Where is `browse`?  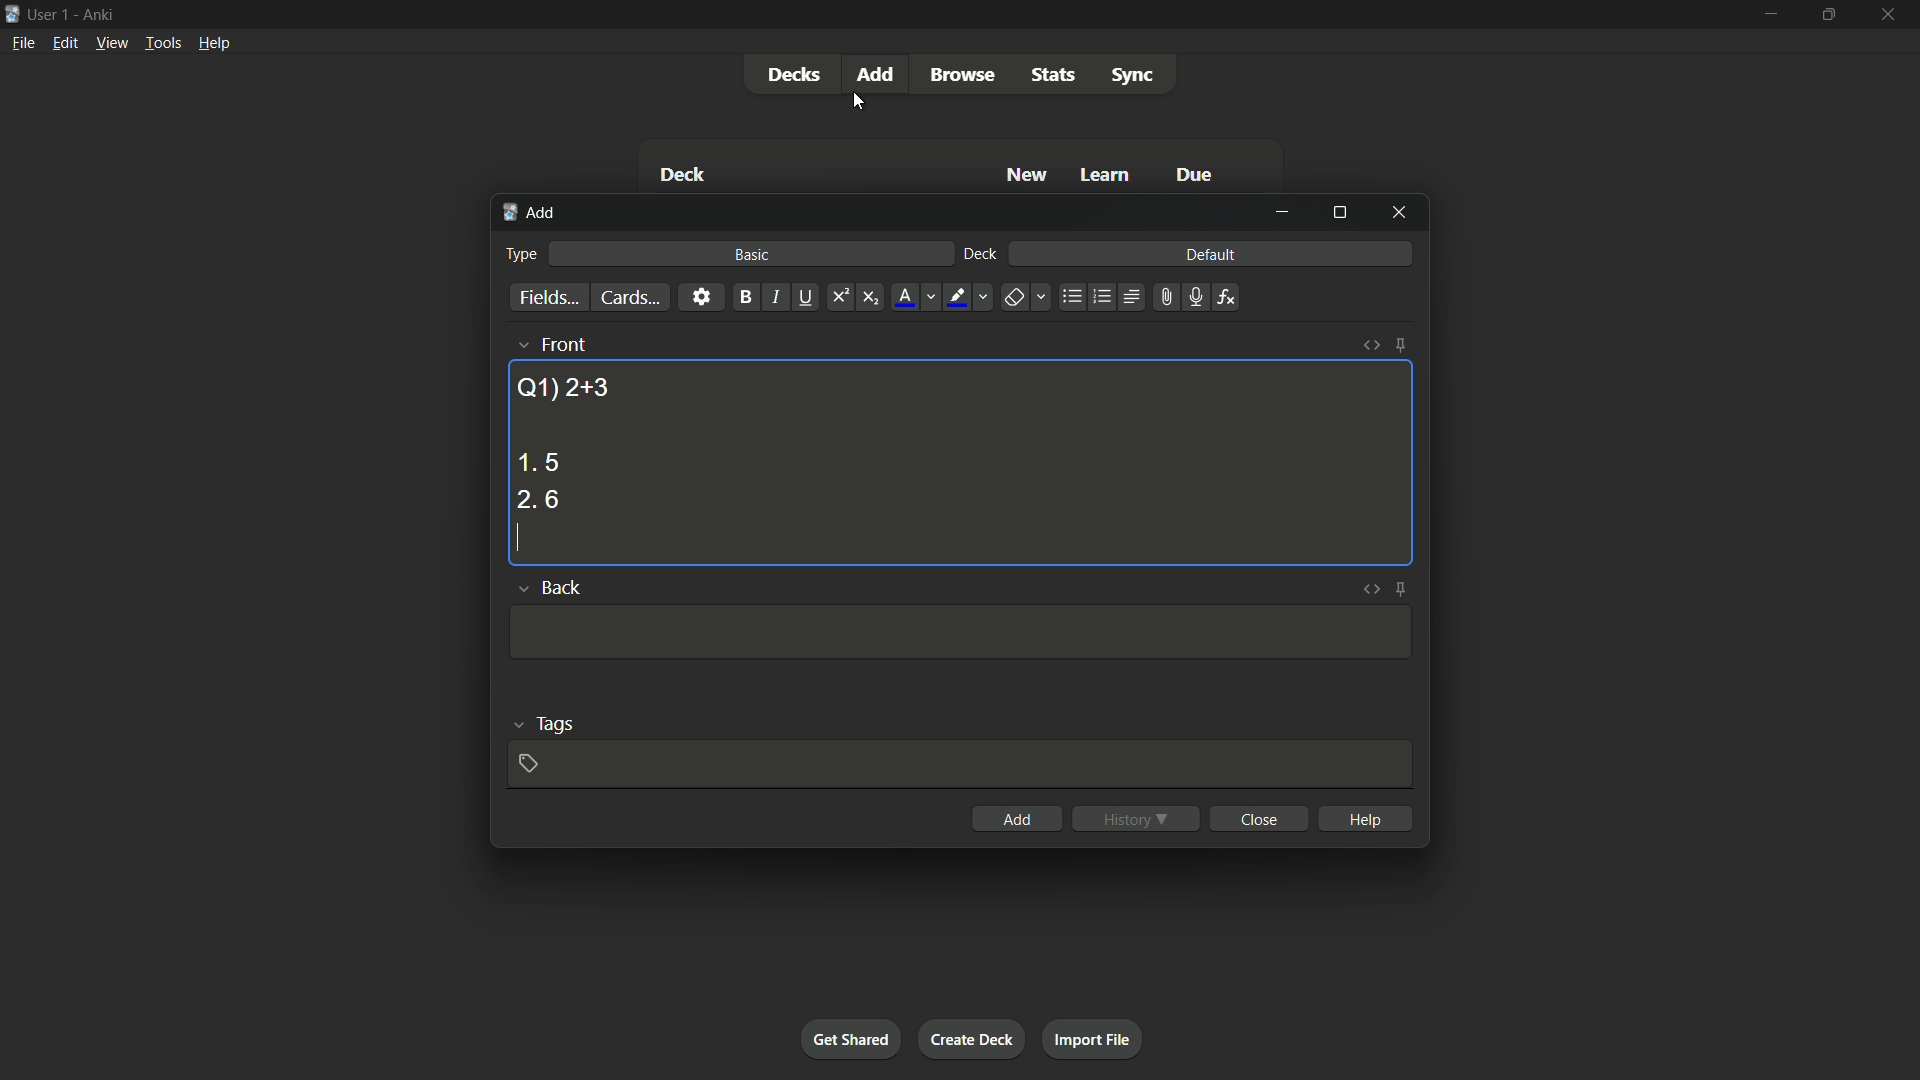
browse is located at coordinates (962, 75).